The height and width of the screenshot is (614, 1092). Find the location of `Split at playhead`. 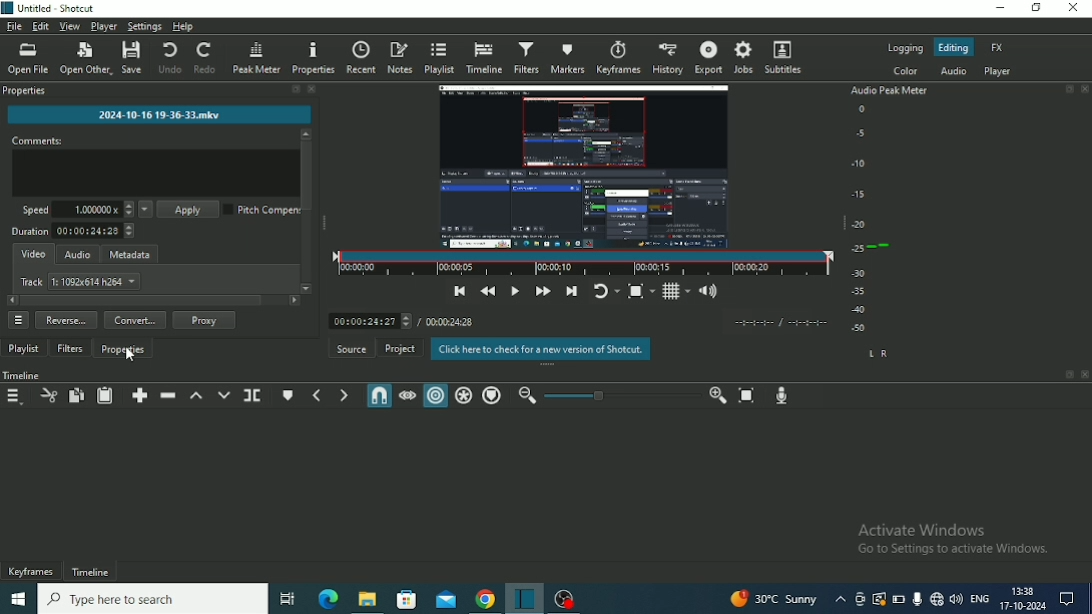

Split at playhead is located at coordinates (253, 396).